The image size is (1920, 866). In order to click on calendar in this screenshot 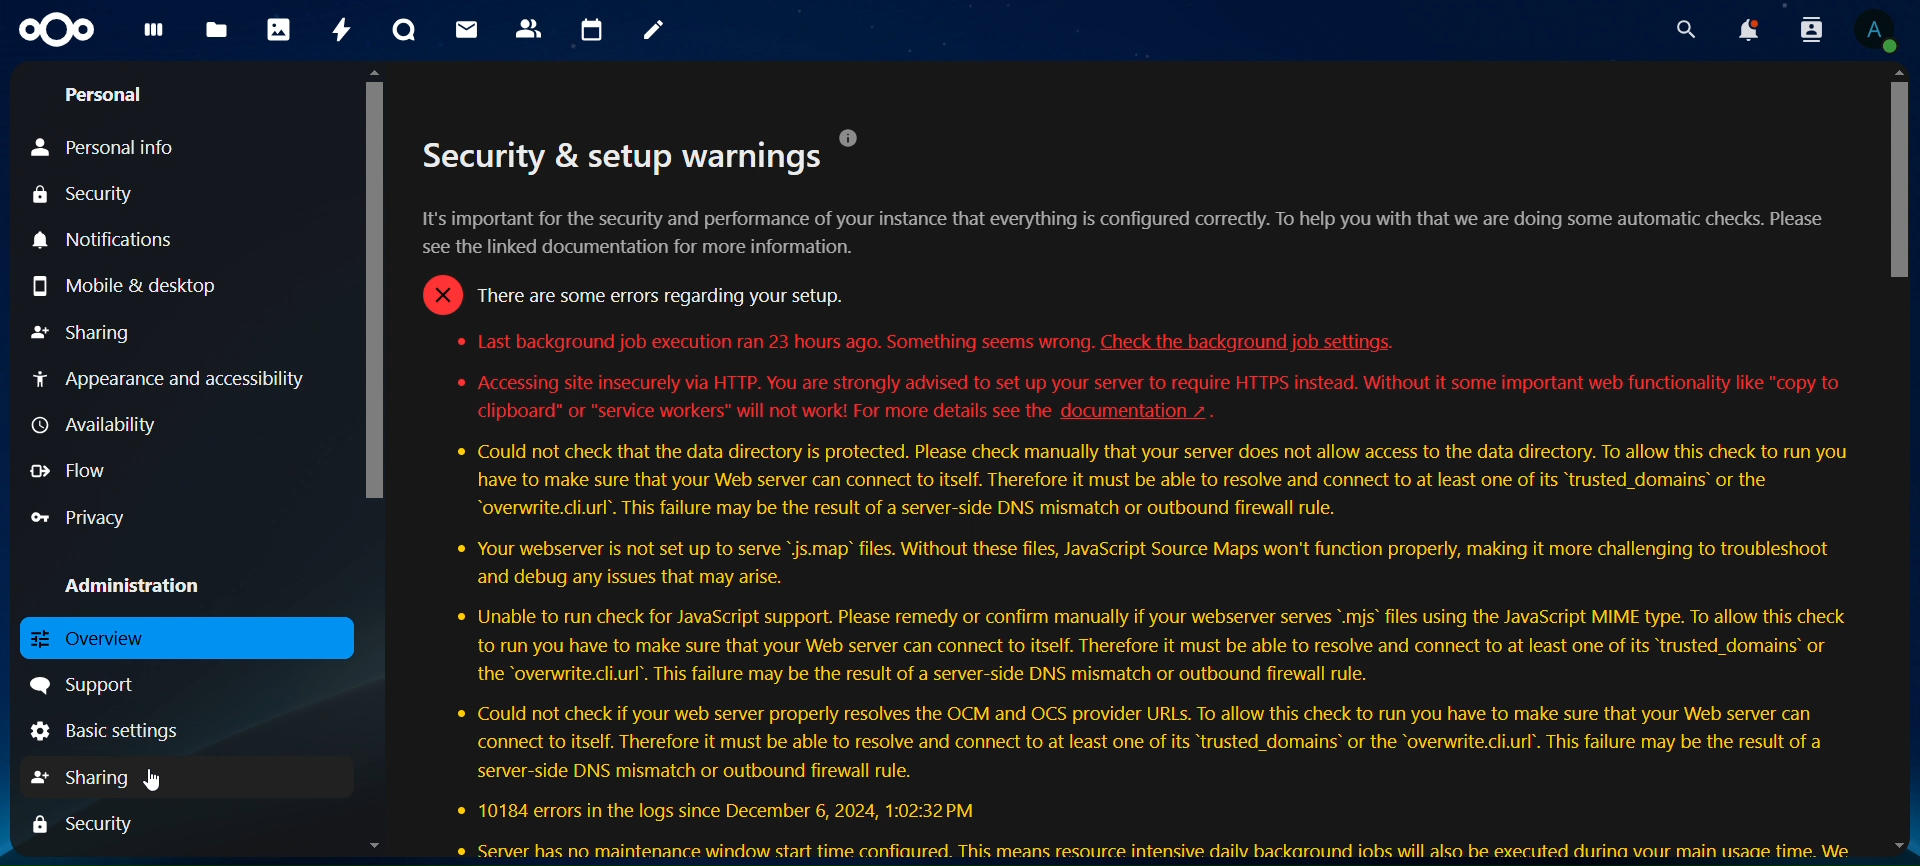, I will do `click(590, 28)`.